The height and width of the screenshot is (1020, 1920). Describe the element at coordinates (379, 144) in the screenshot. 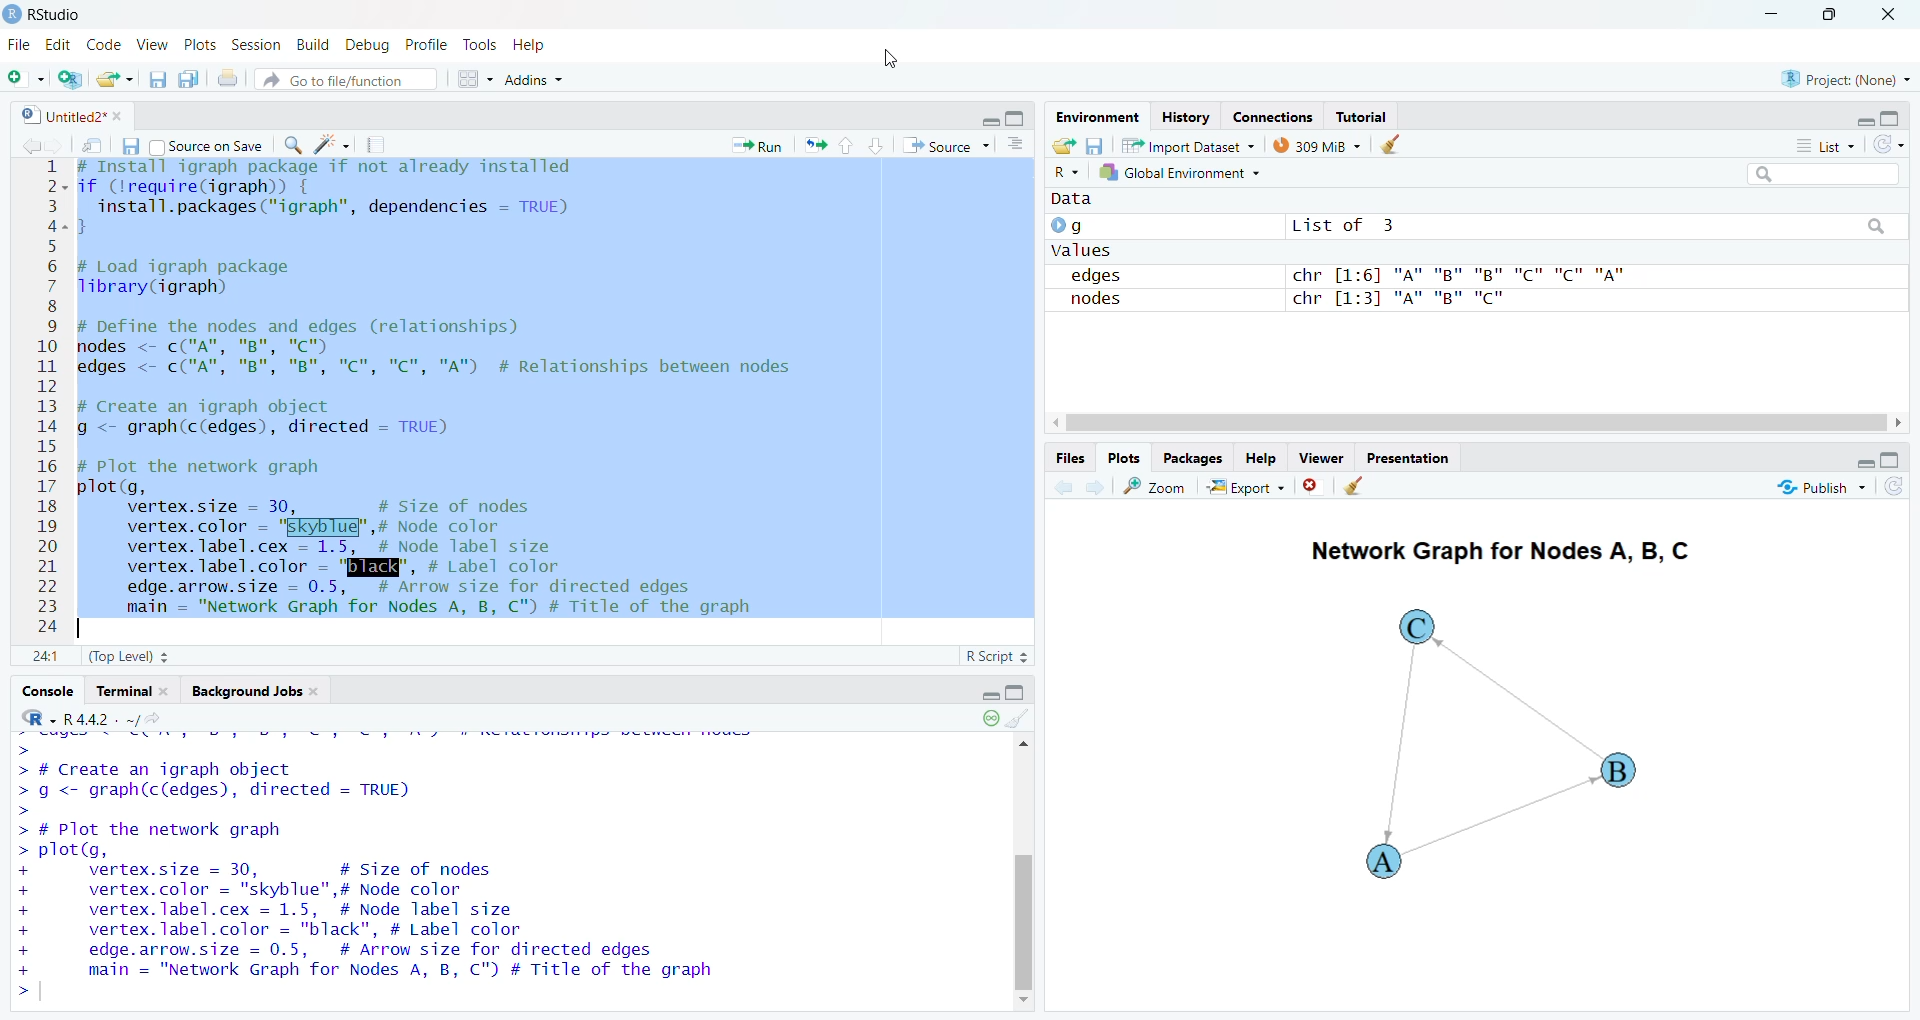

I see `notes` at that location.